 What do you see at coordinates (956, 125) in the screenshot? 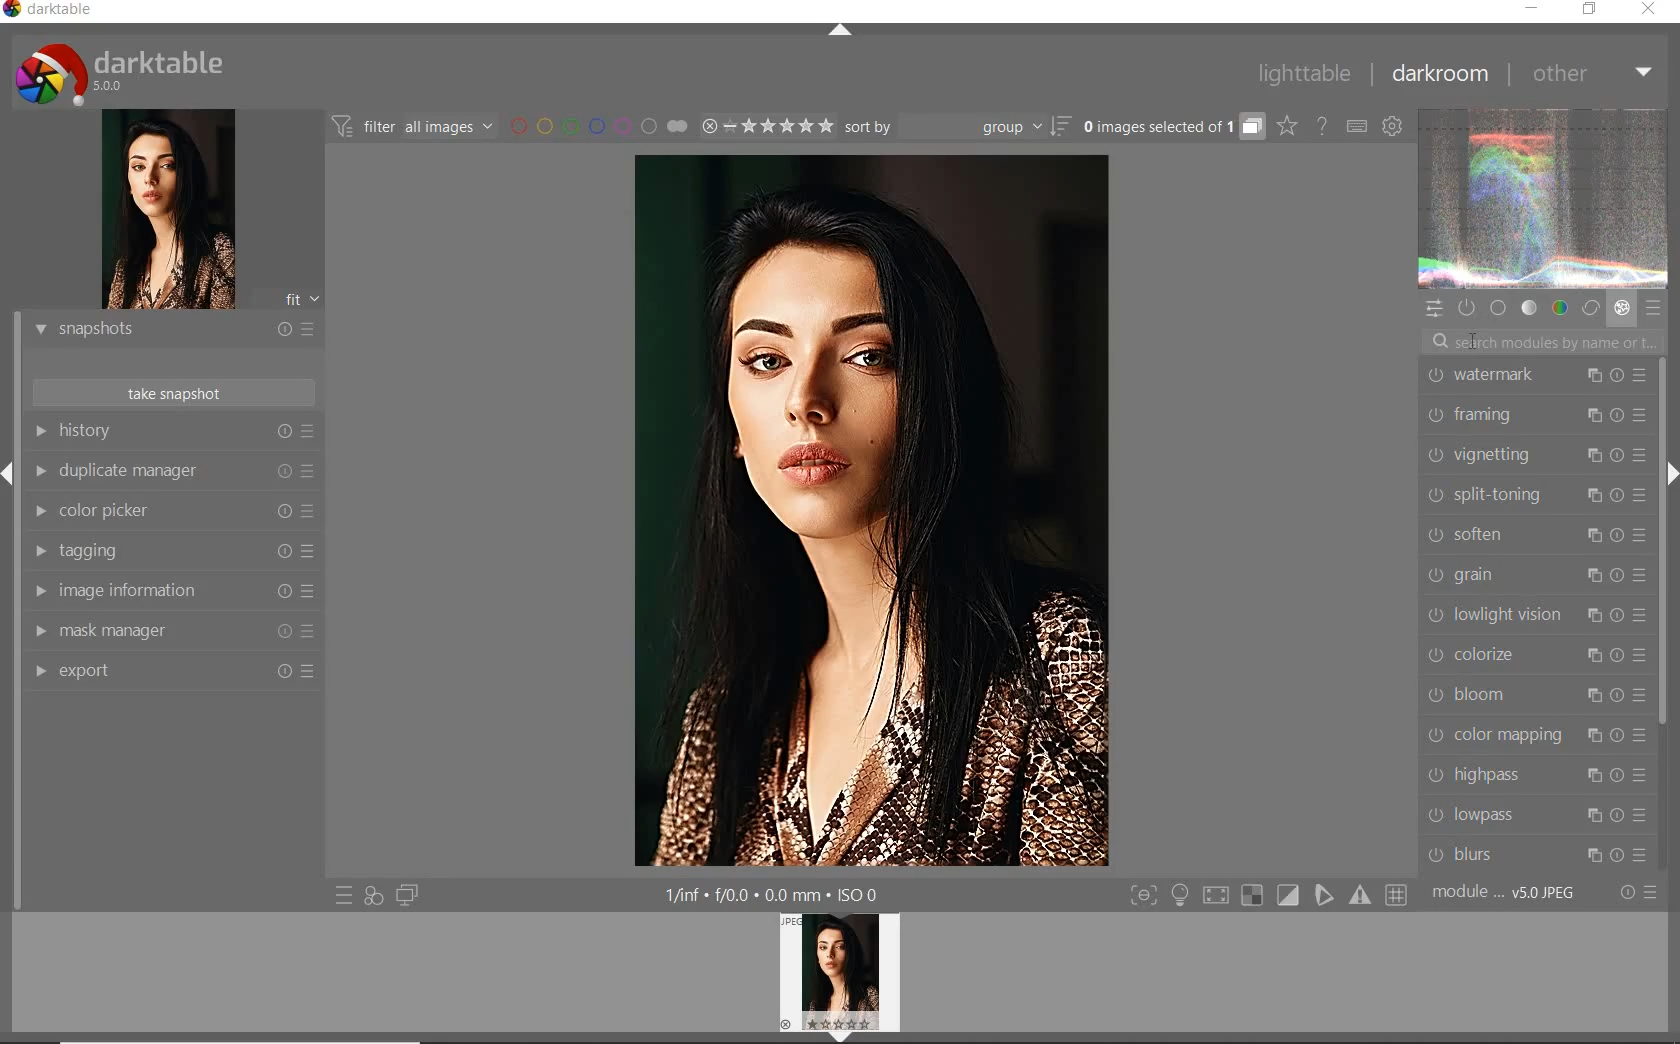
I see `sort` at bounding box center [956, 125].